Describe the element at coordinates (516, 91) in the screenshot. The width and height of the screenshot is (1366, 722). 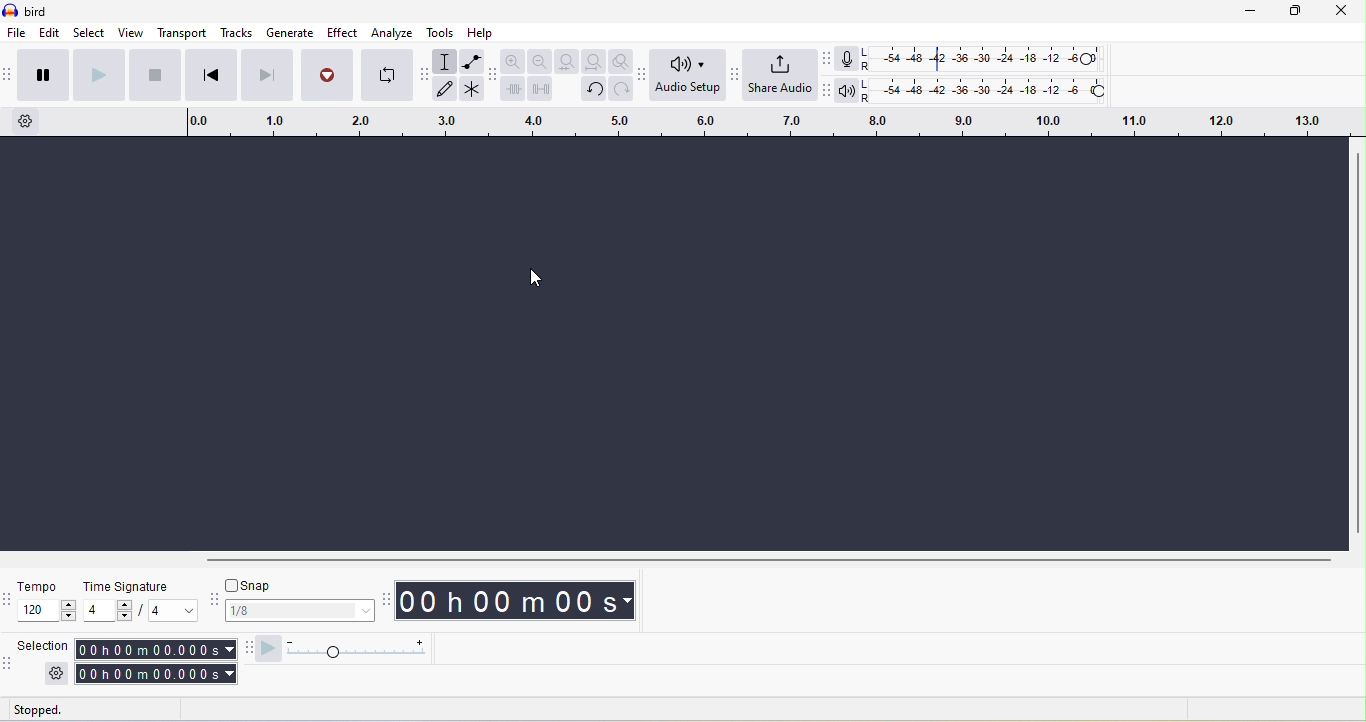
I see `trim audio outside selection` at that location.